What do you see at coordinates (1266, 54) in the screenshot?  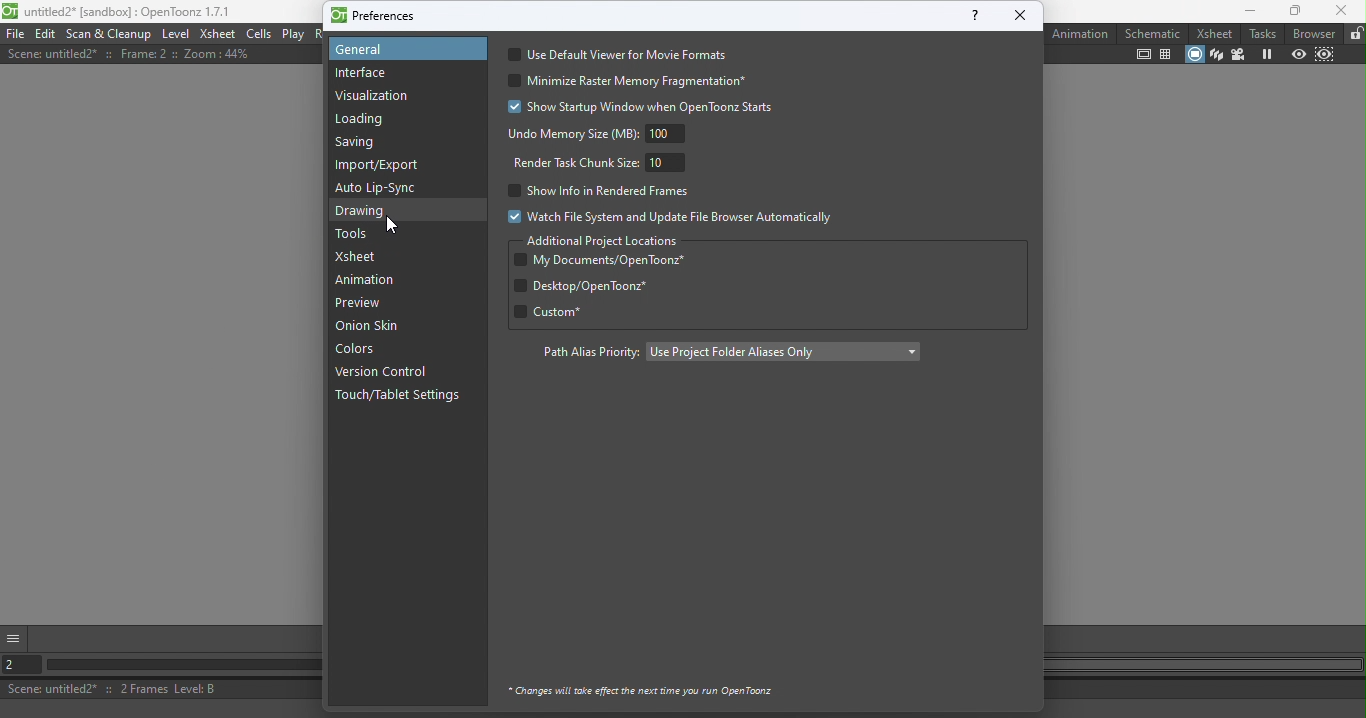 I see `Freeze` at bounding box center [1266, 54].